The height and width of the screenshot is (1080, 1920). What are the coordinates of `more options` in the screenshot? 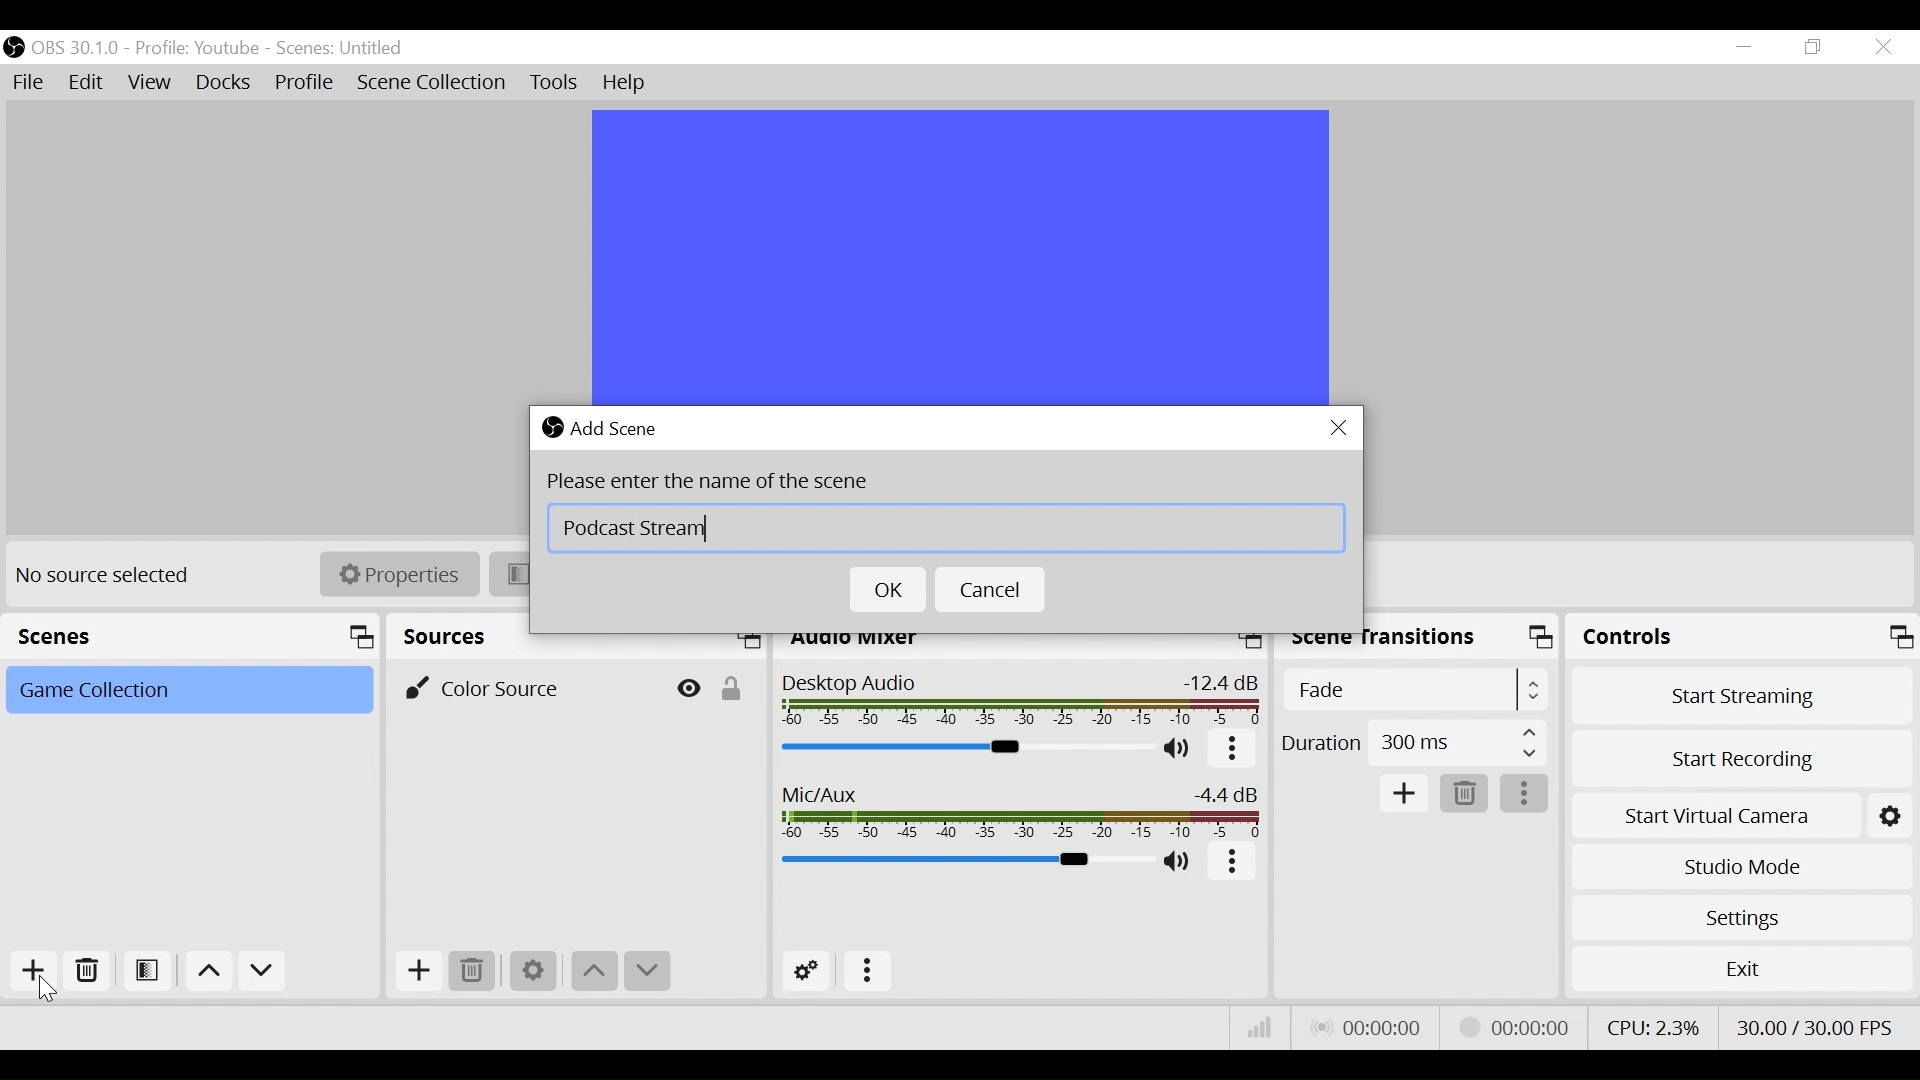 It's located at (1527, 794).